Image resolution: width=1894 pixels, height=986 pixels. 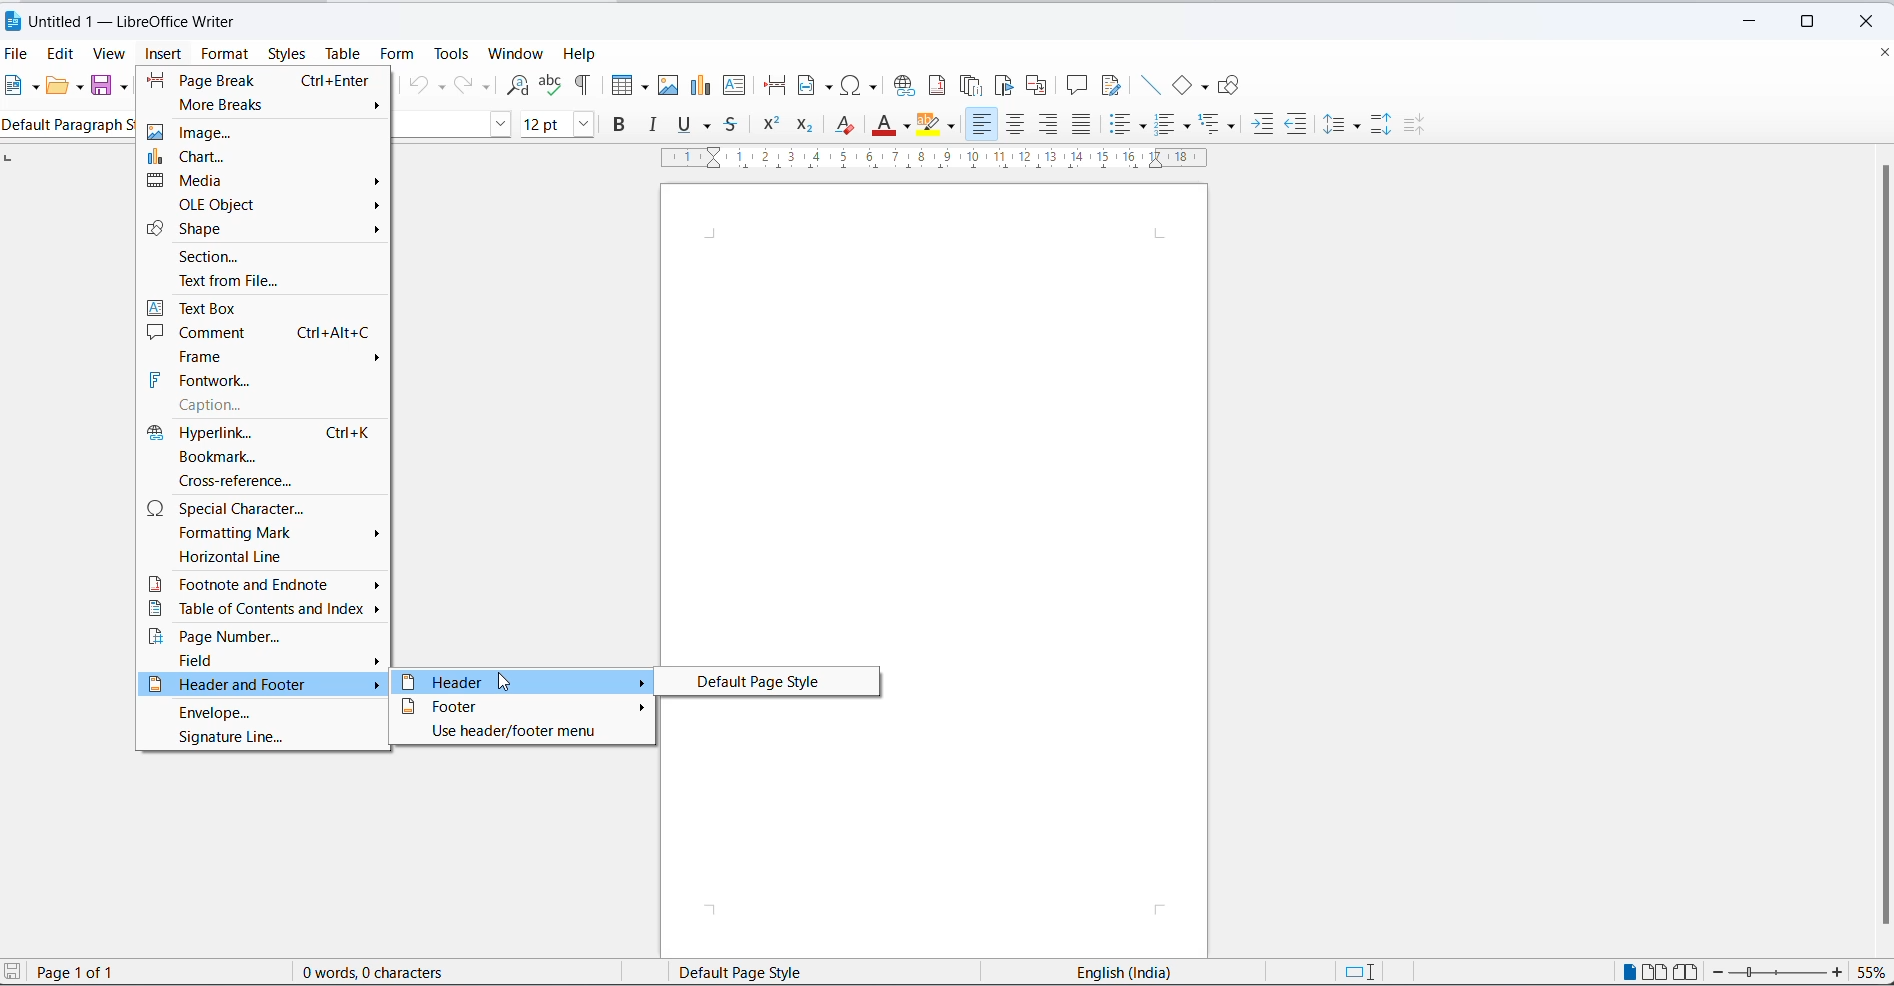 I want to click on bold, so click(x=624, y=125).